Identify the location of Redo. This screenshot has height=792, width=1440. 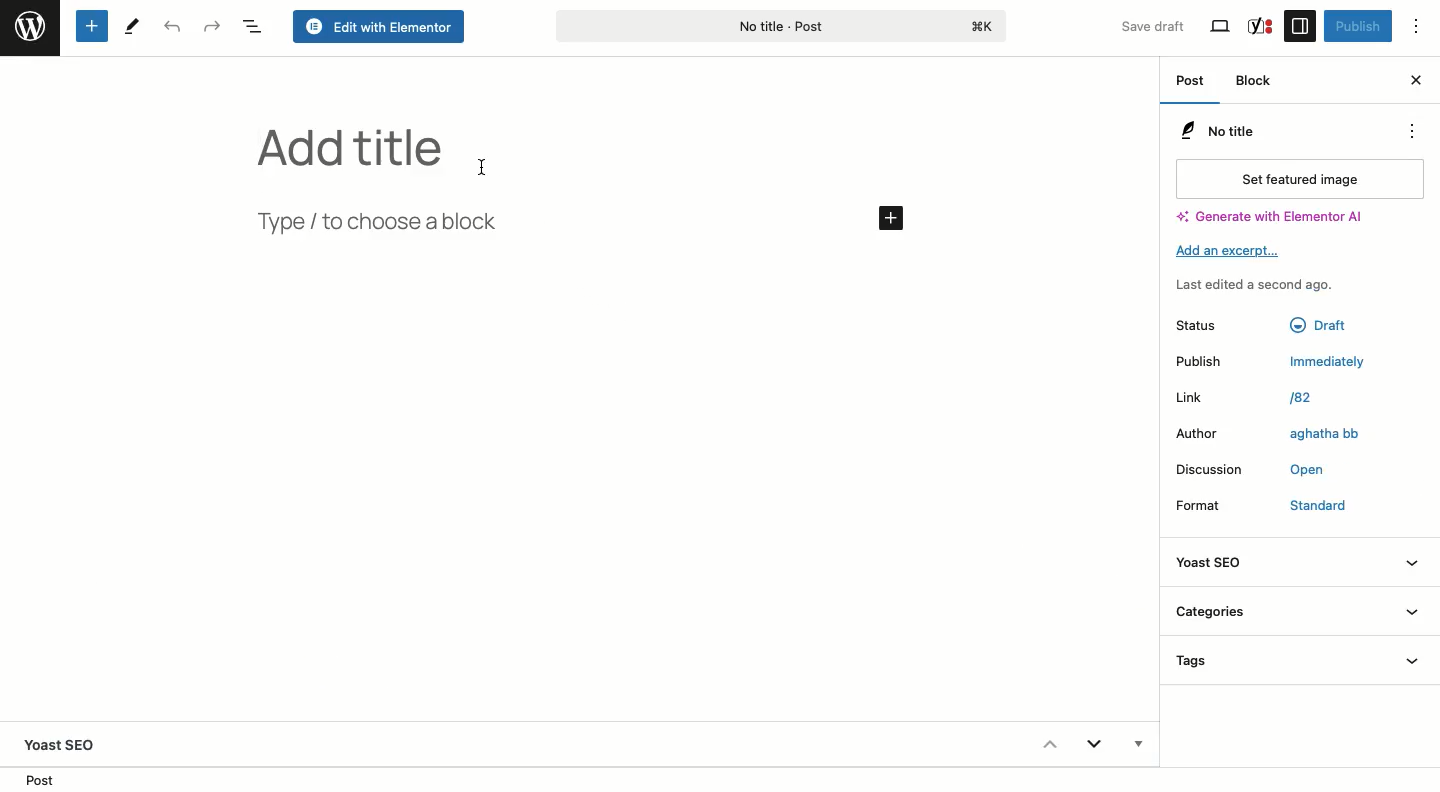
(213, 26).